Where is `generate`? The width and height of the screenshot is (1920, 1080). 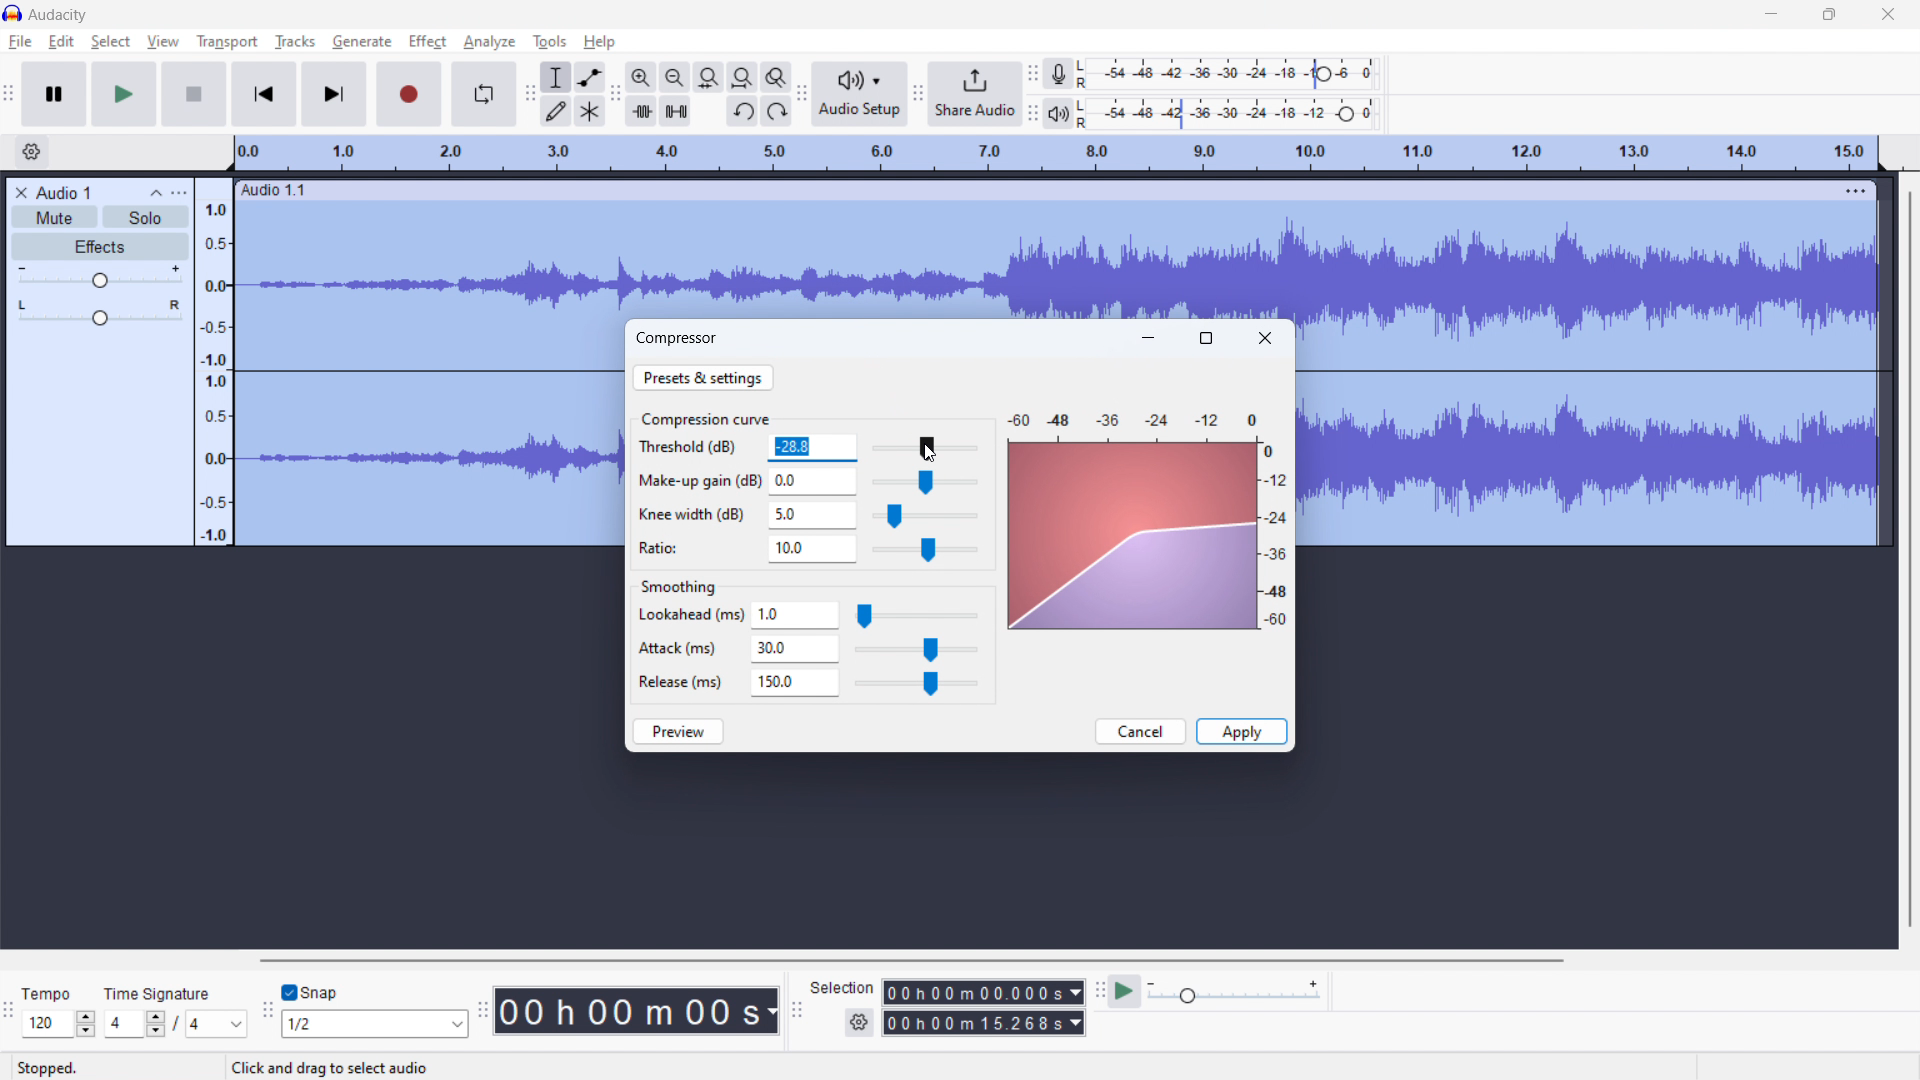
generate is located at coordinates (362, 42).